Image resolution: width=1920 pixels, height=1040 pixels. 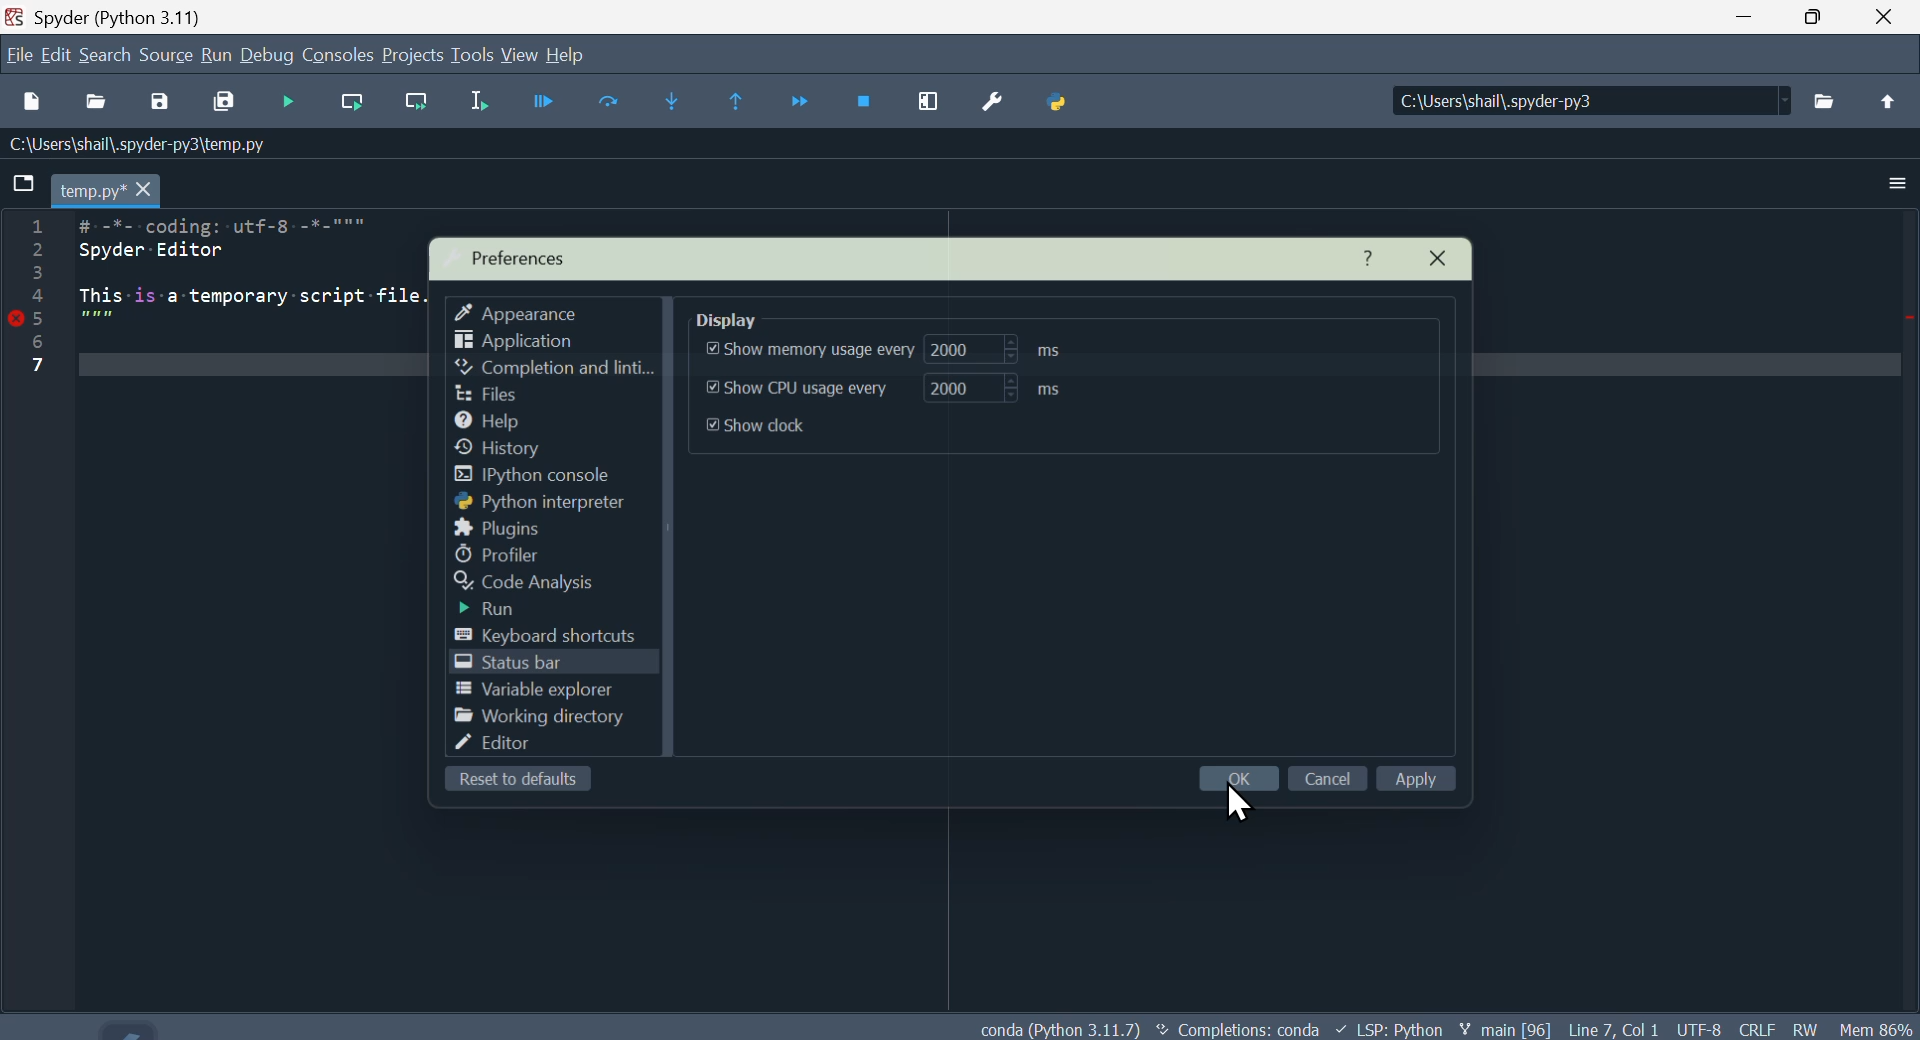 What do you see at coordinates (550, 476) in the screenshot?
I see `I python console` at bounding box center [550, 476].